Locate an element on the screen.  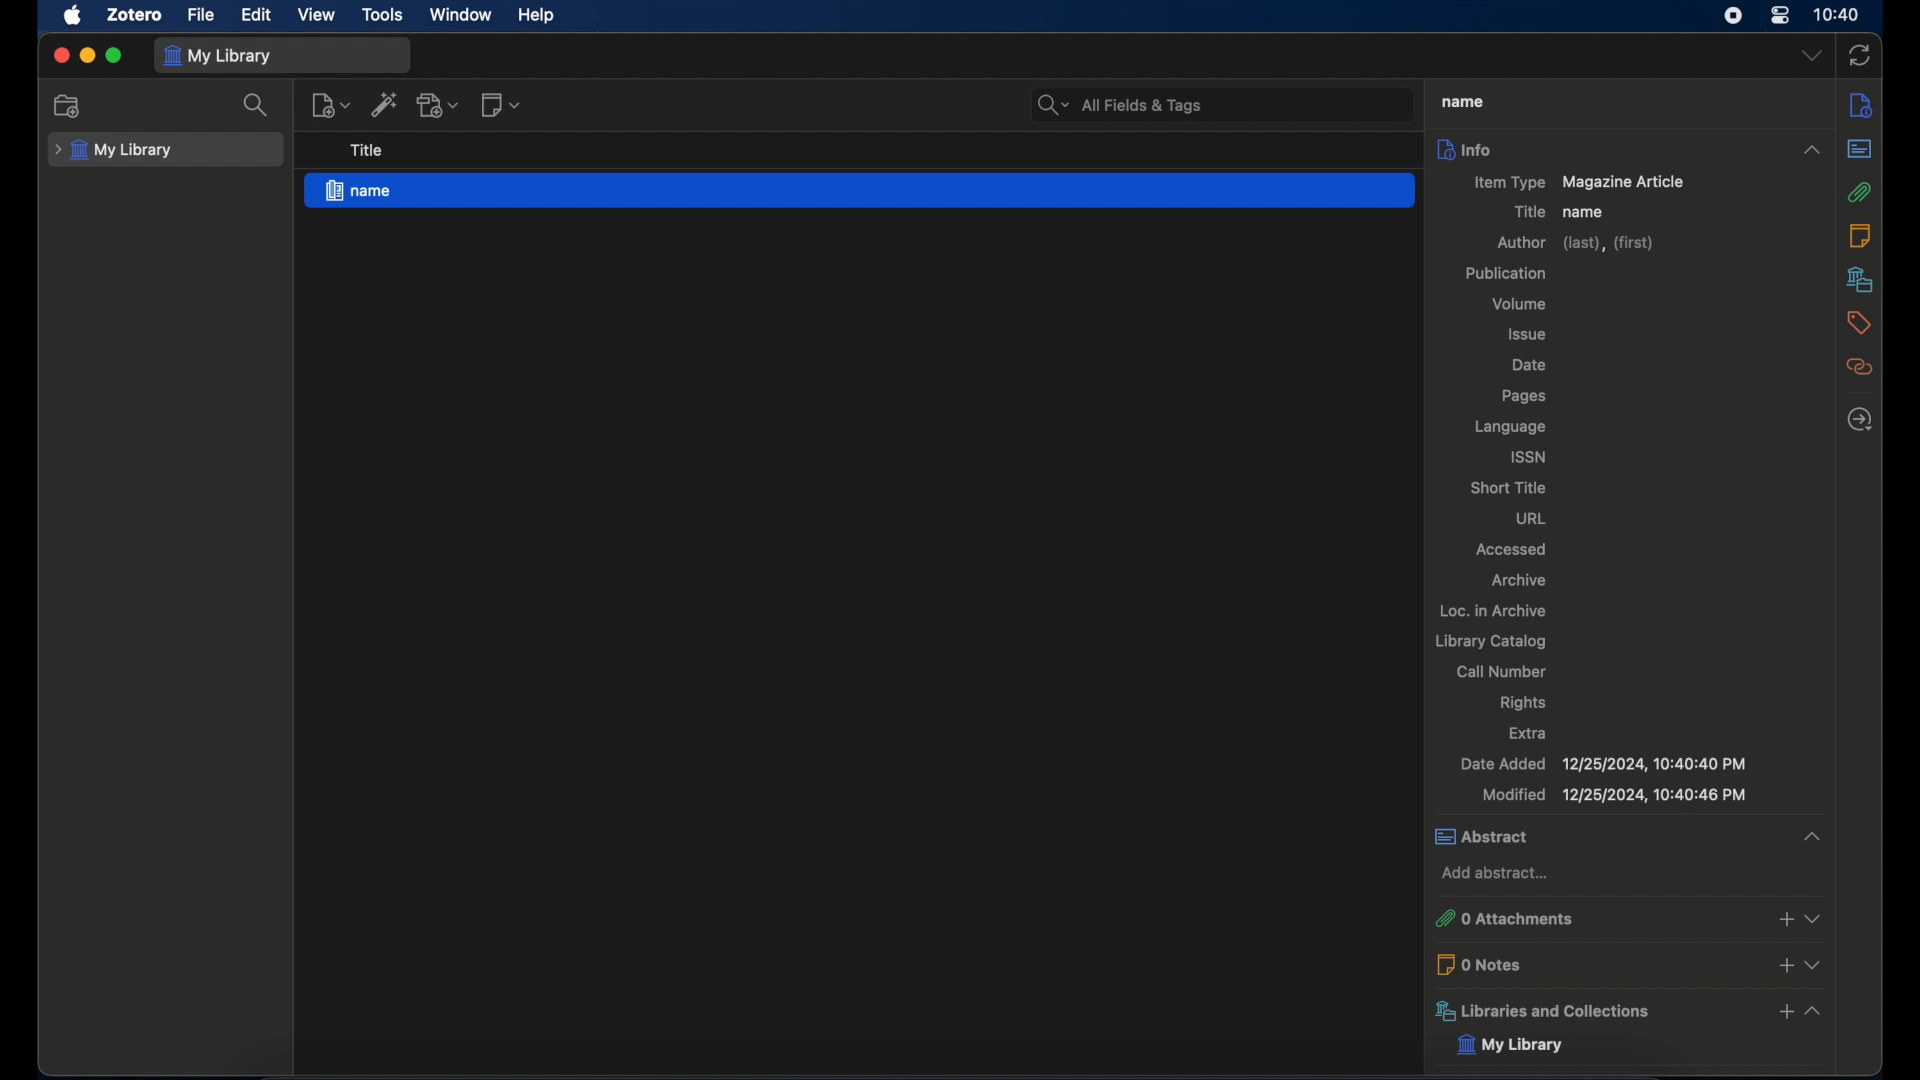
search is located at coordinates (257, 106).